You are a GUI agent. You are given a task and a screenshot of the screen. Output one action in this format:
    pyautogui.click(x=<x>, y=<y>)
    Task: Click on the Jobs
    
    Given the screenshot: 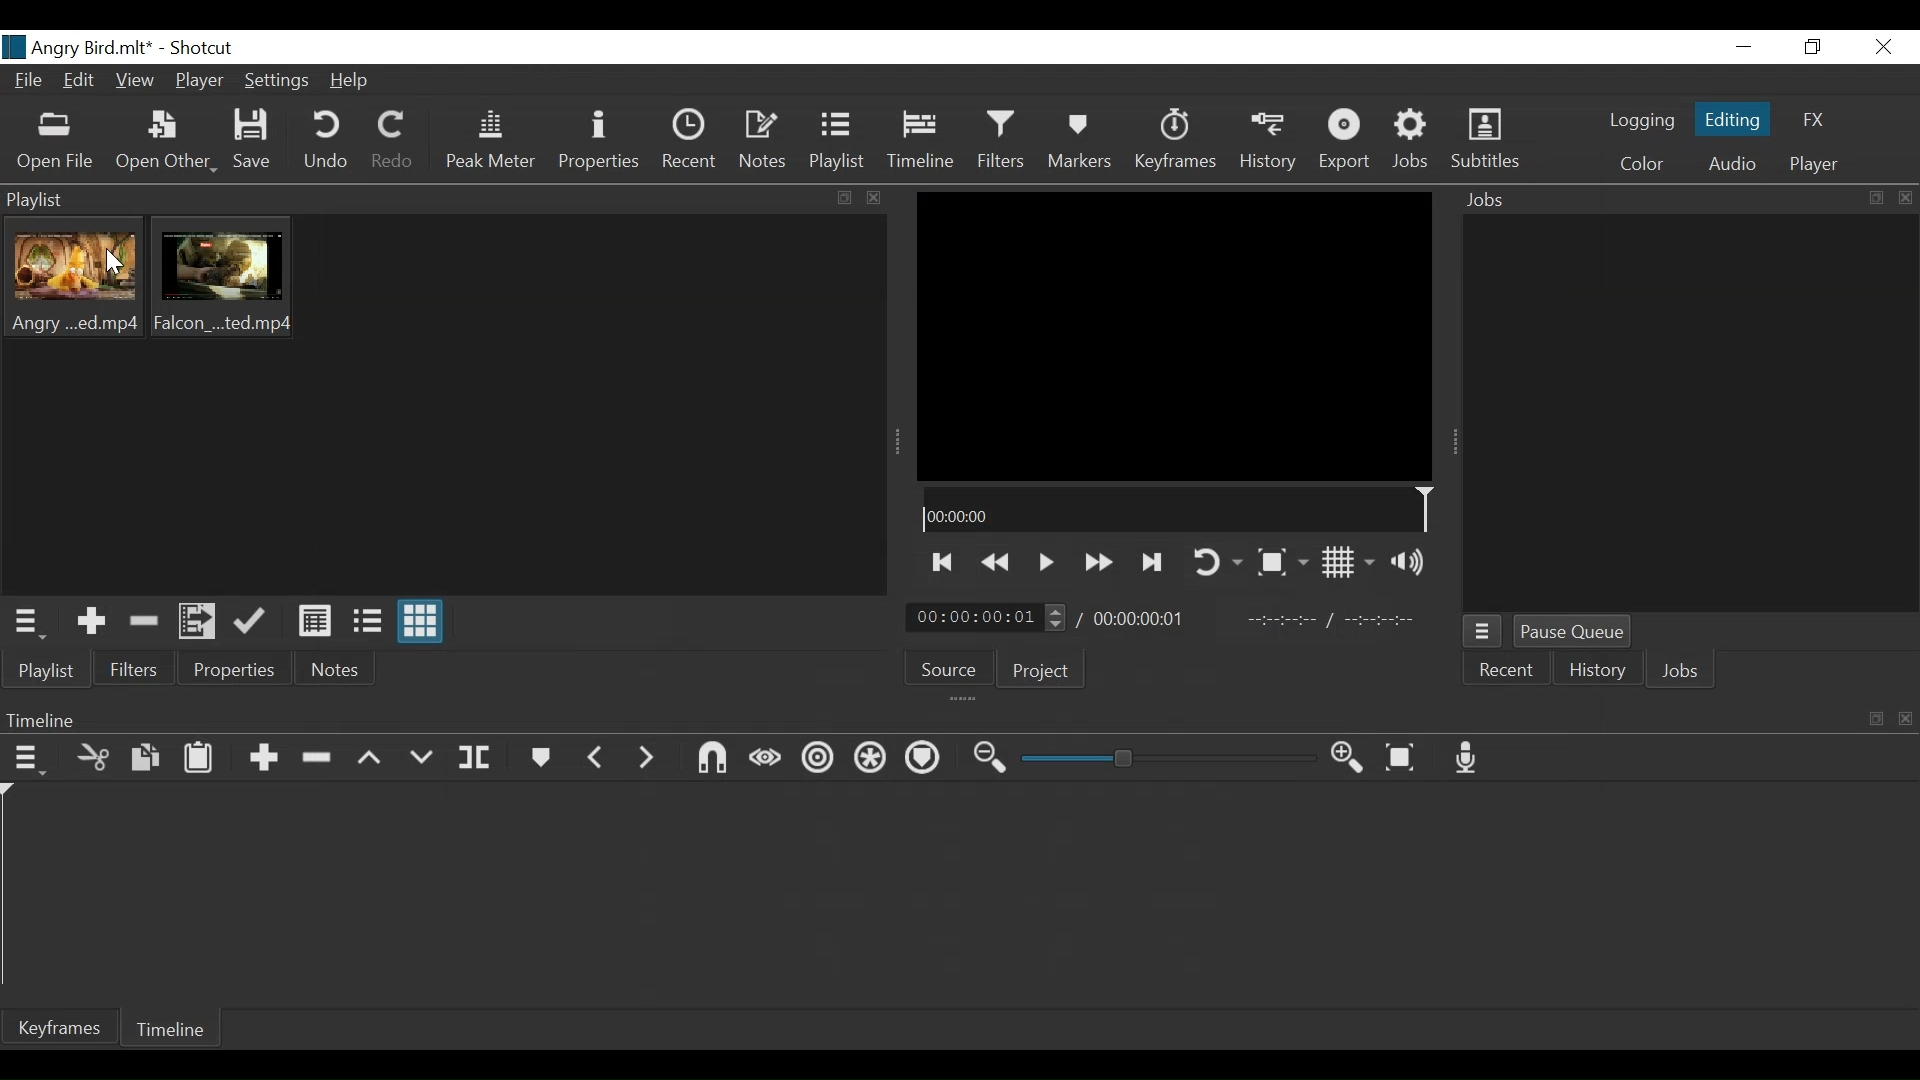 What is the action you would take?
    pyautogui.click(x=1677, y=674)
    